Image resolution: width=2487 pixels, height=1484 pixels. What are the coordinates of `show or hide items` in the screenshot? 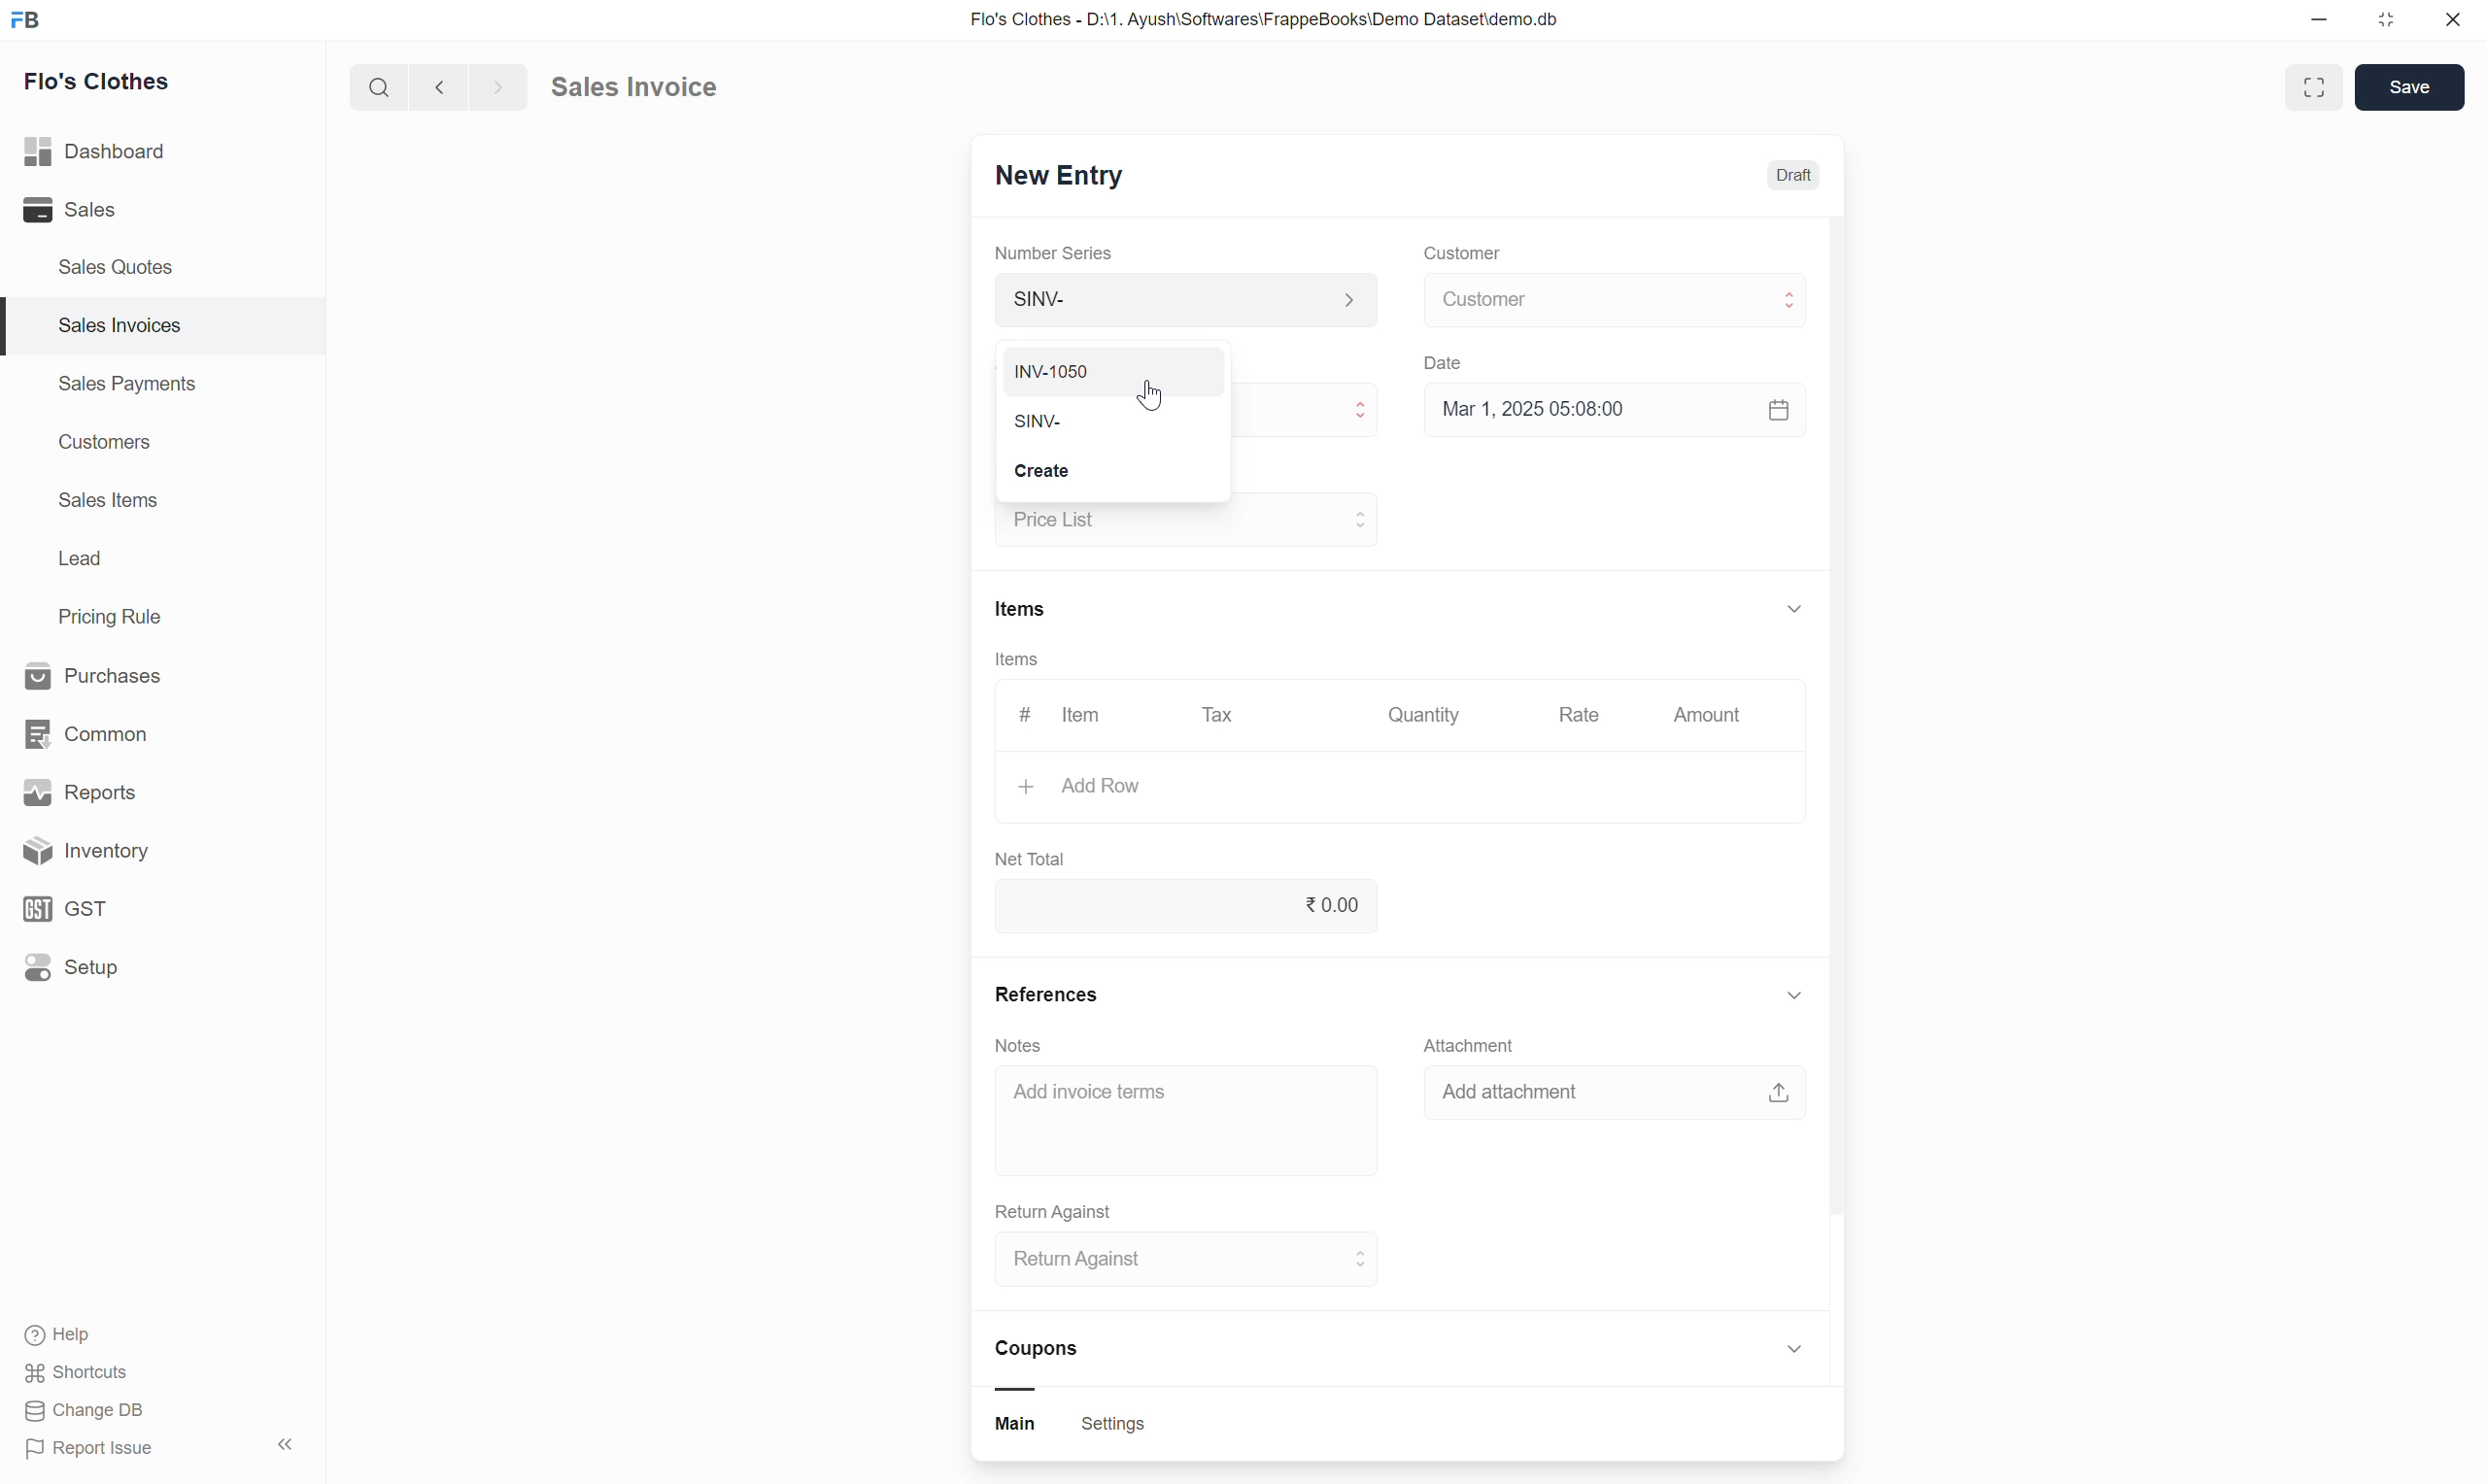 It's located at (1794, 604).